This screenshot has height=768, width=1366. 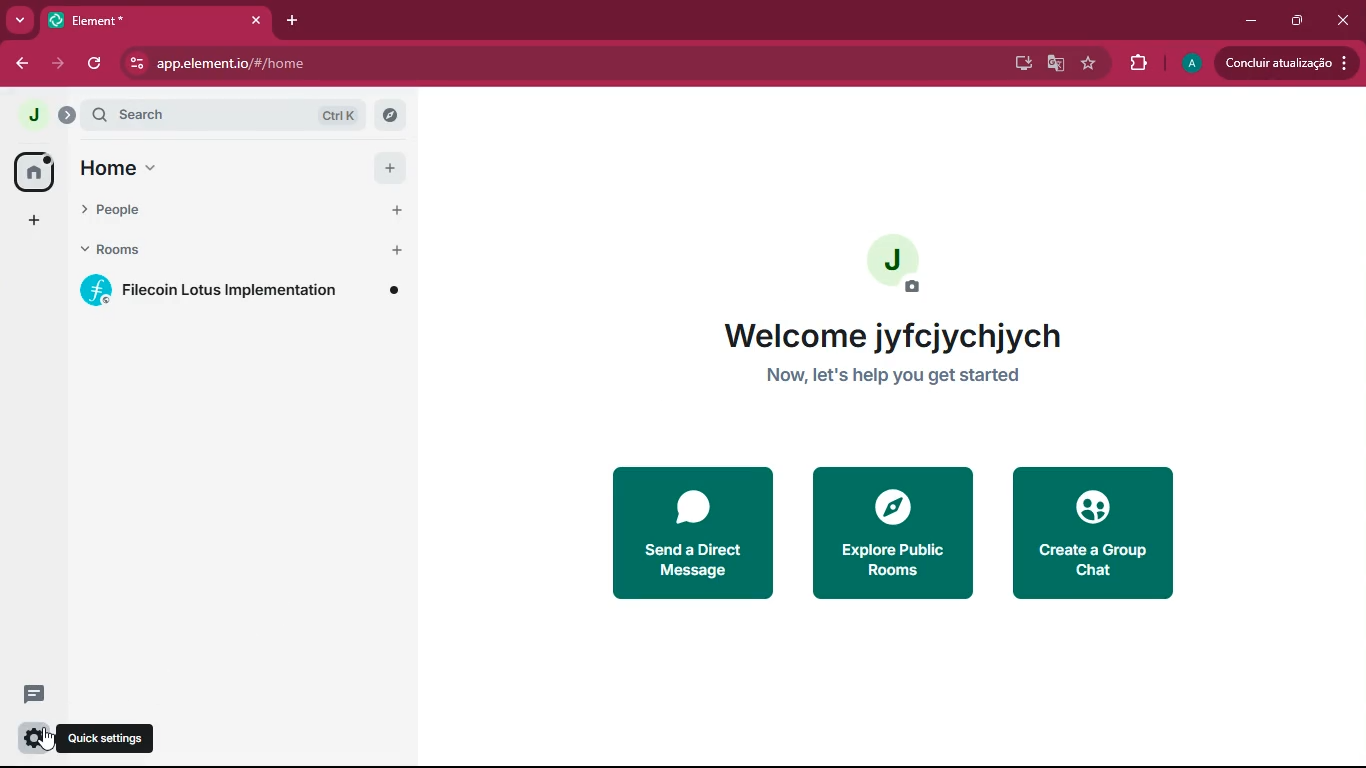 I want to click on Quick settings, so click(x=108, y=738).